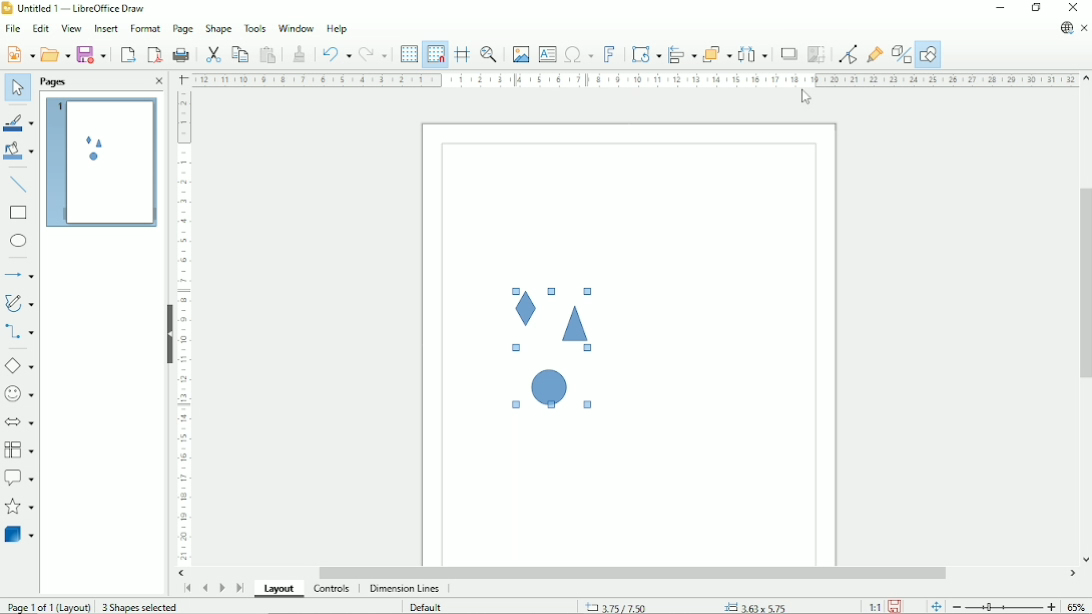  Describe the element at coordinates (19, 333) in the screenshot. I see `Connectors` at that location.